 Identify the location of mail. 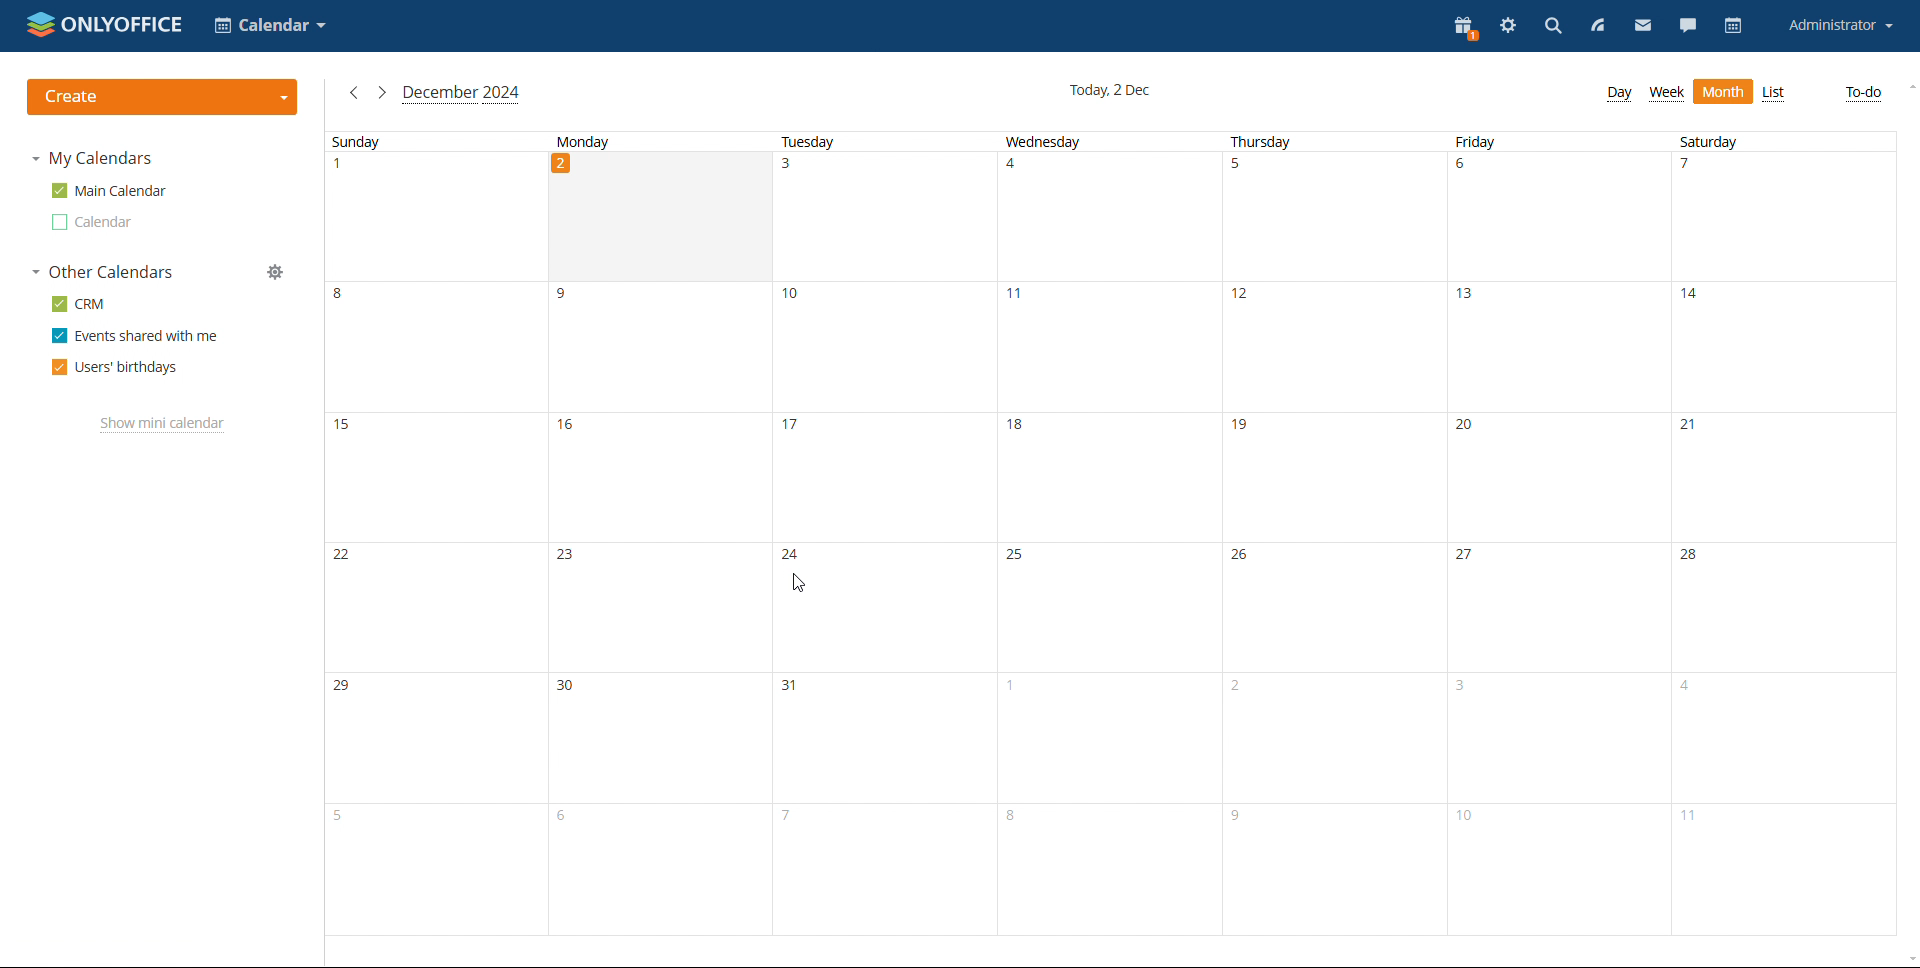
(1643, 25).